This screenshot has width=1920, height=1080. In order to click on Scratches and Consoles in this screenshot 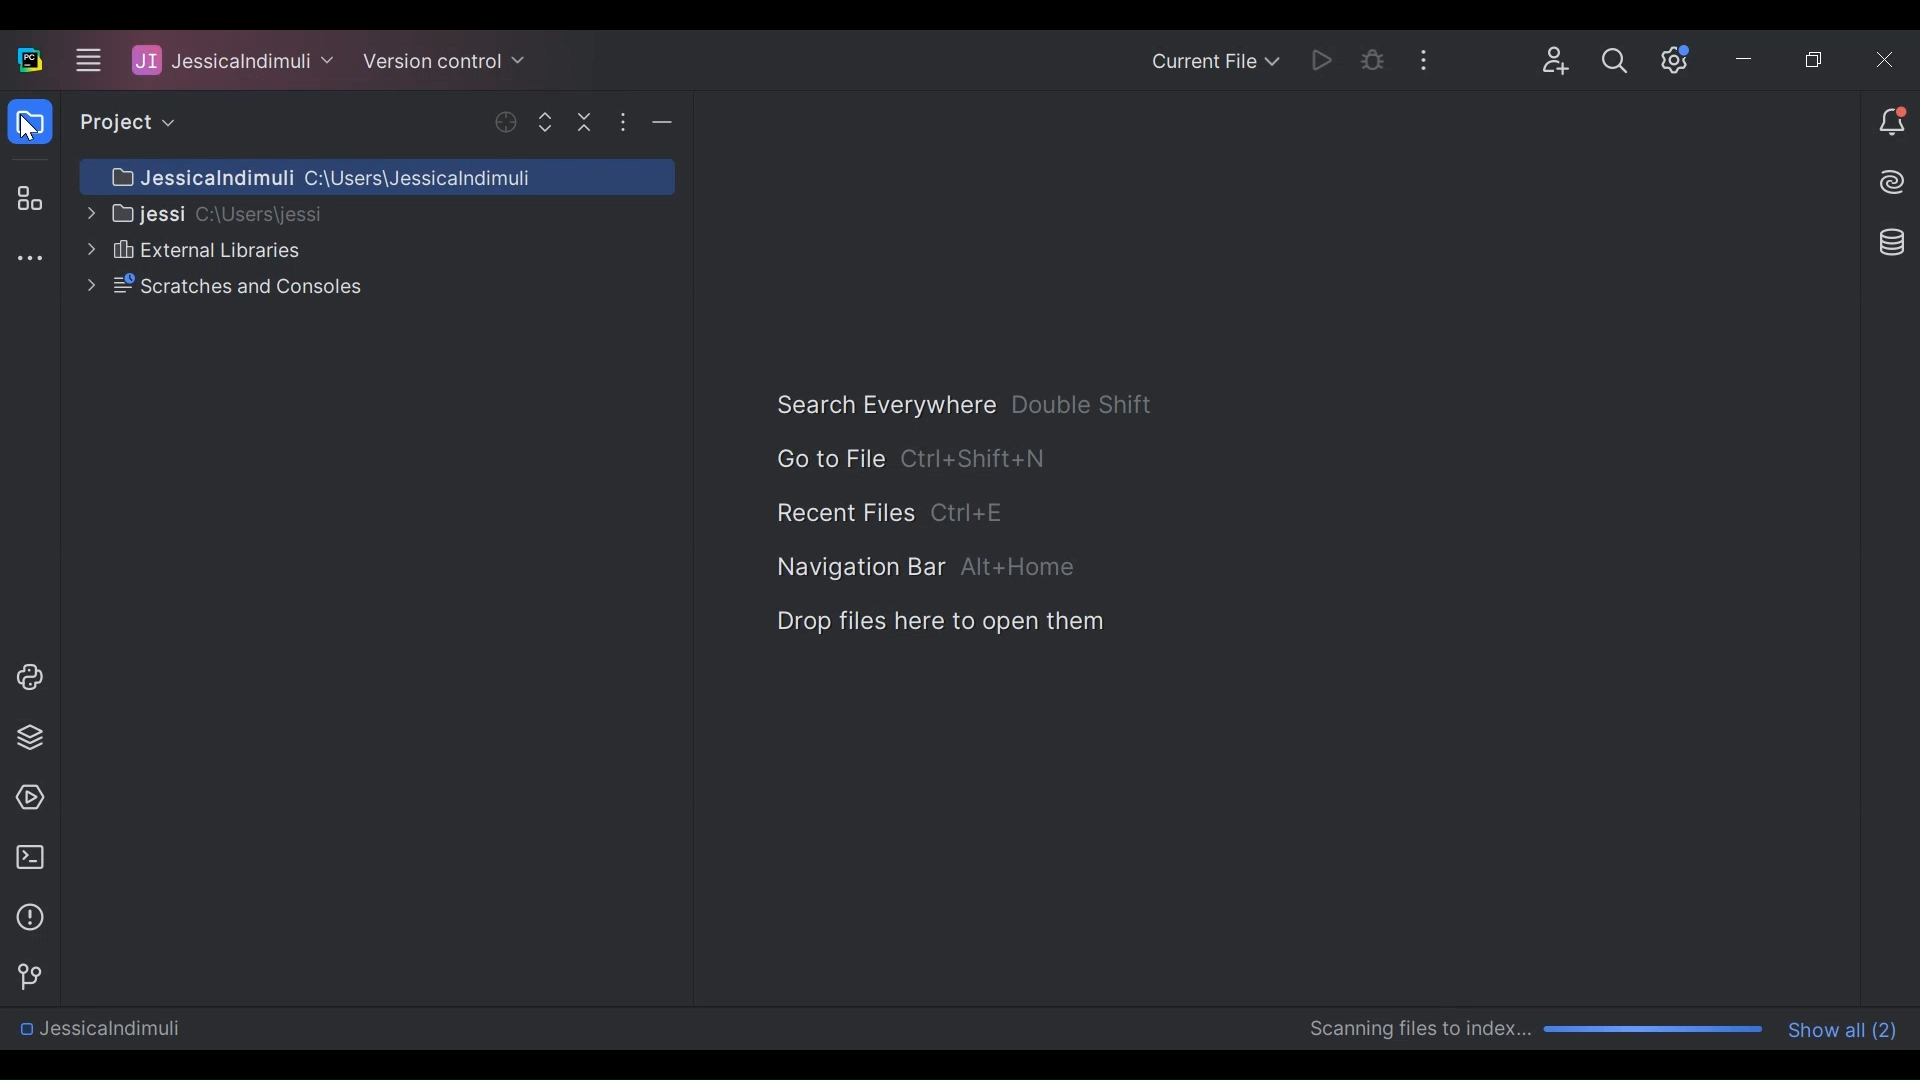, I will do `click(232, 287)`.